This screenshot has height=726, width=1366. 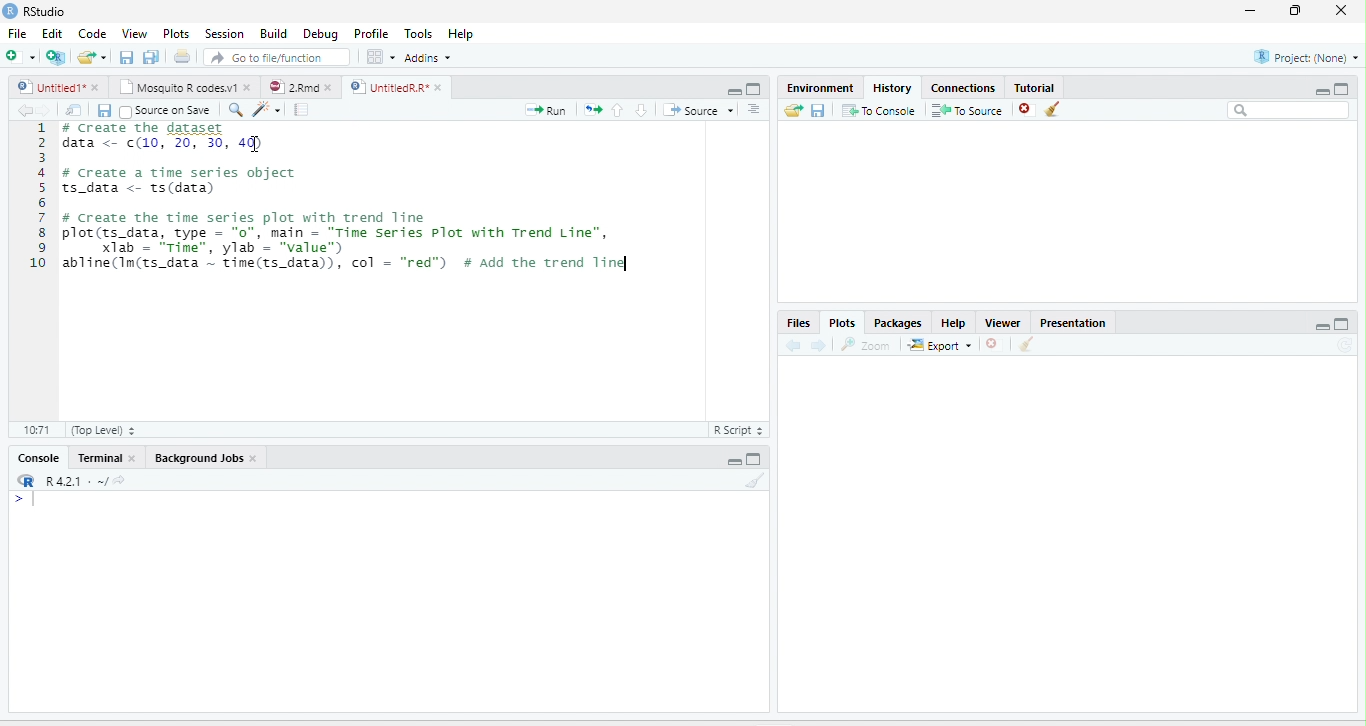 I want to click on Environment, so click(x=822, y=87).